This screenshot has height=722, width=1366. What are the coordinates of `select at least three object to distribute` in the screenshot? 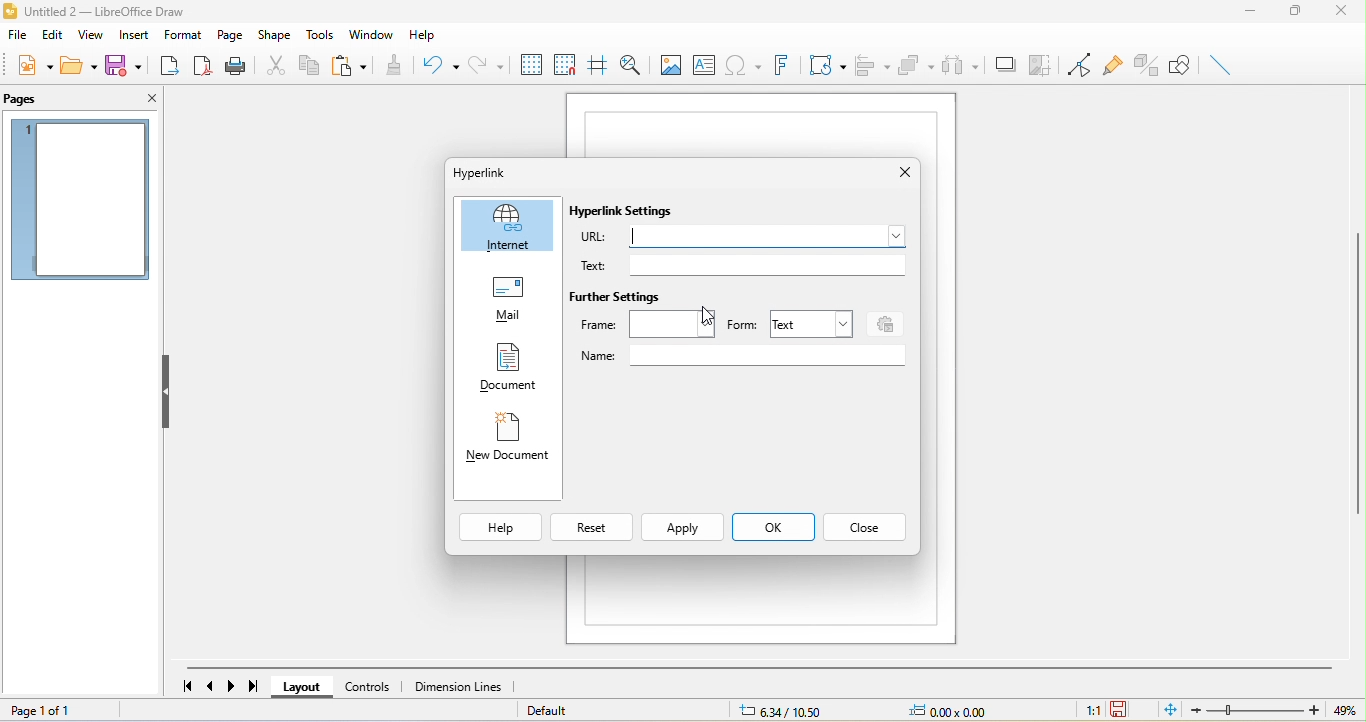 It's located at (963, 63).